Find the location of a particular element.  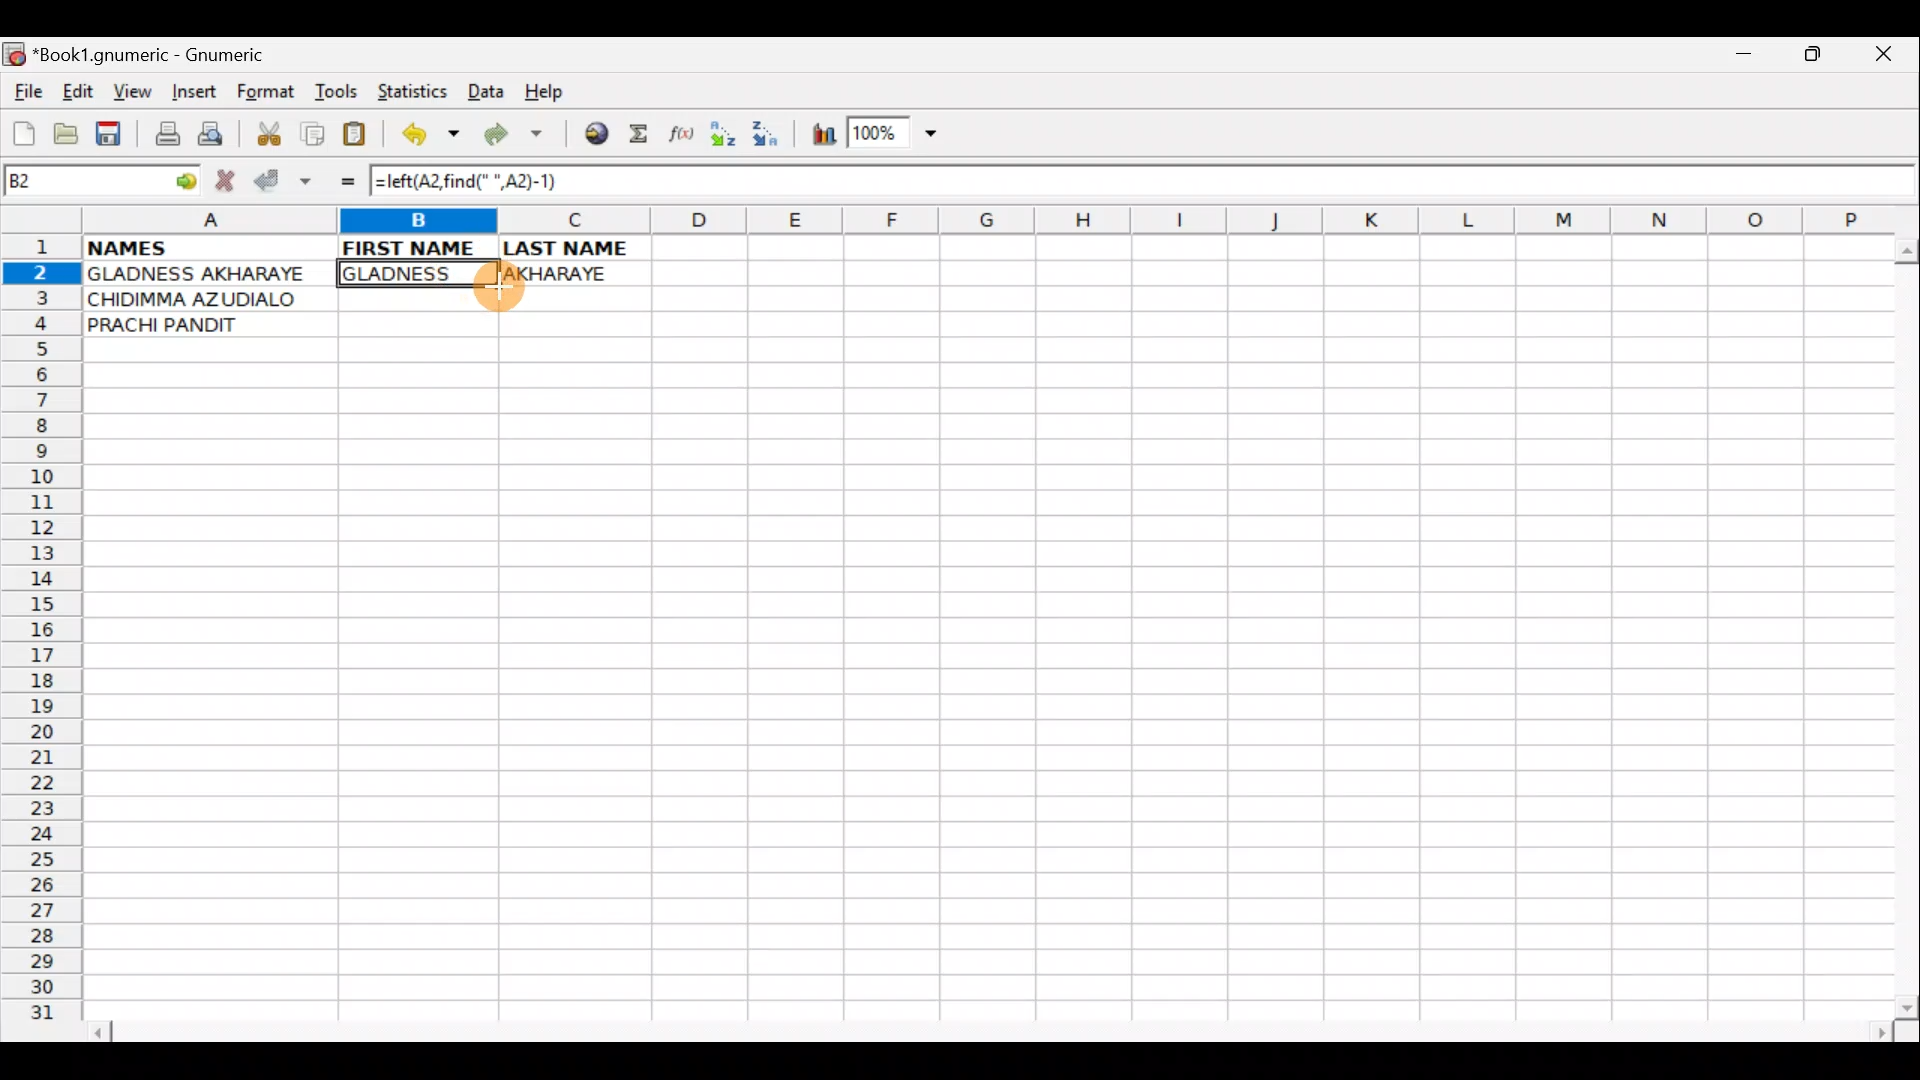

Paste clipboard is located at coordinates (361, 137).